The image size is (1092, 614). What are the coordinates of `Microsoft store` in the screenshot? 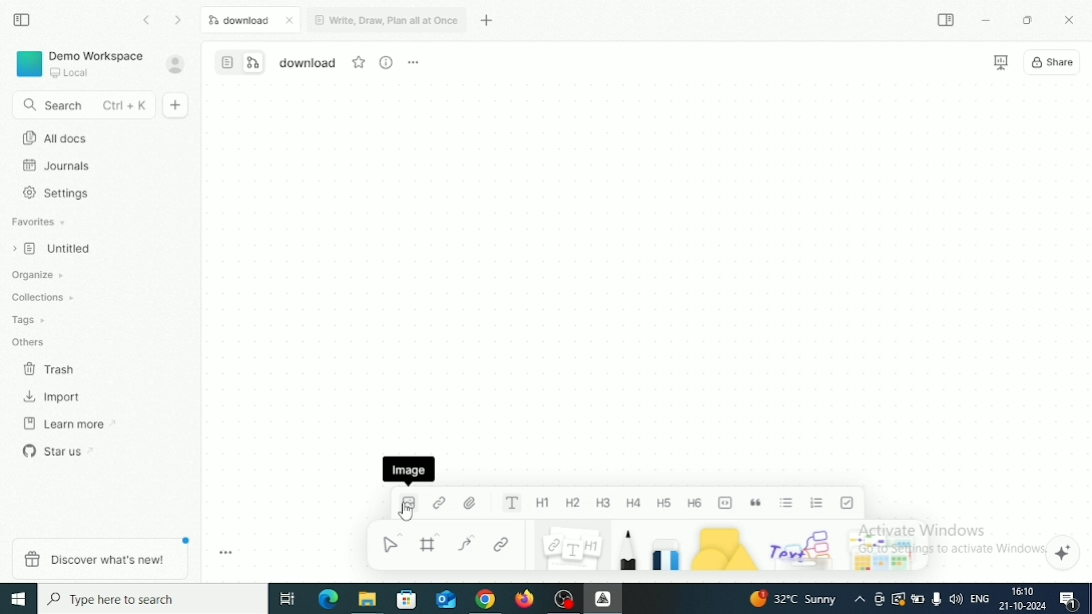 It's located at (407, 599).